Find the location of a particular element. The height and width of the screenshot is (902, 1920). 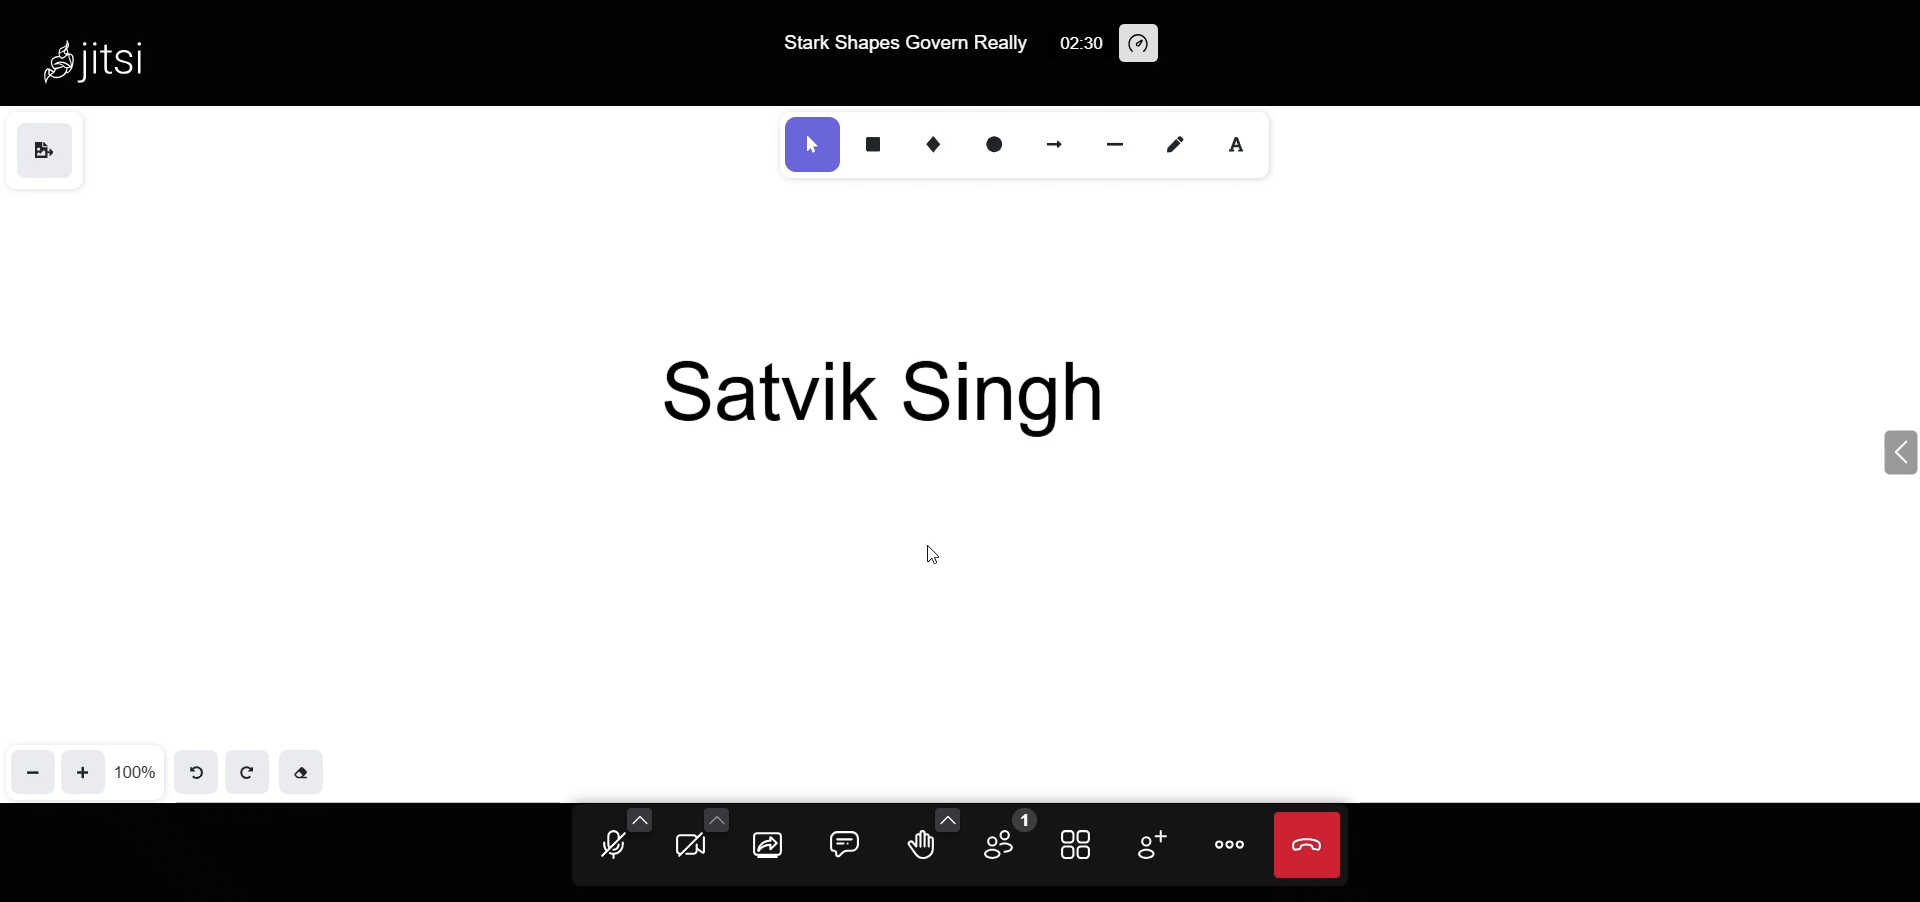

redo is located at coordinates (247, 770).